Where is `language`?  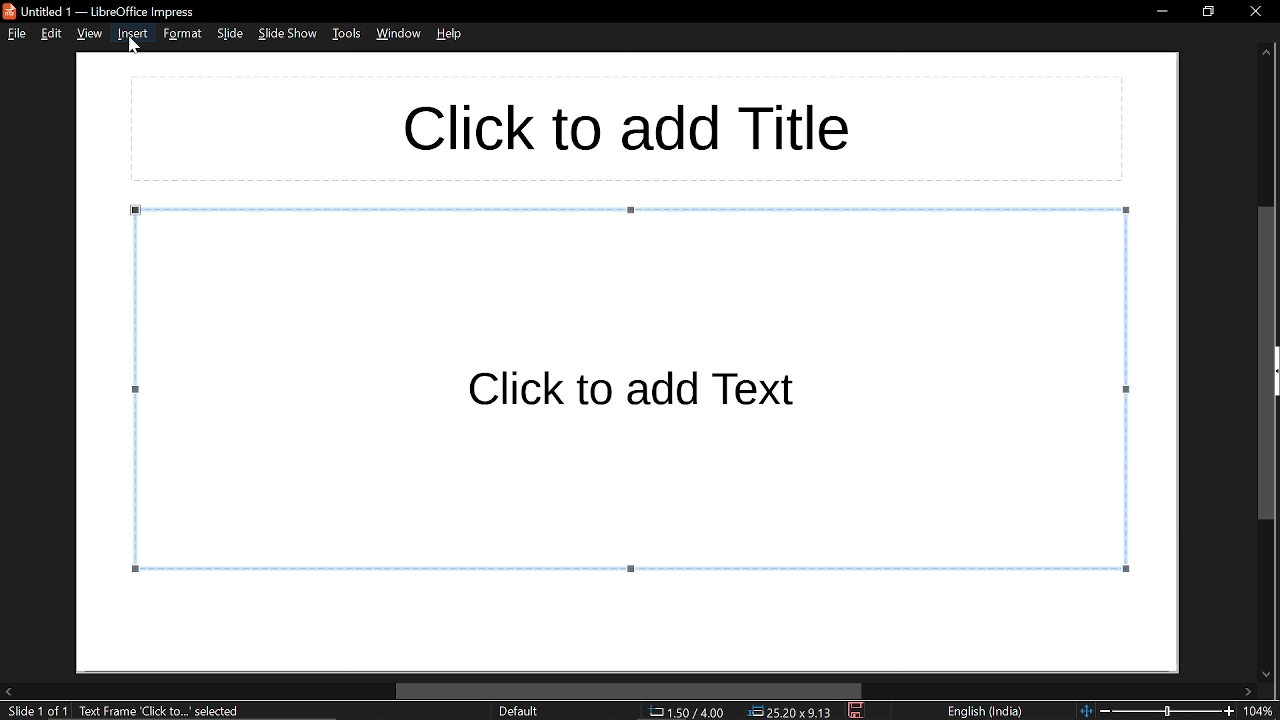 language is located at coordinates (986, 712).